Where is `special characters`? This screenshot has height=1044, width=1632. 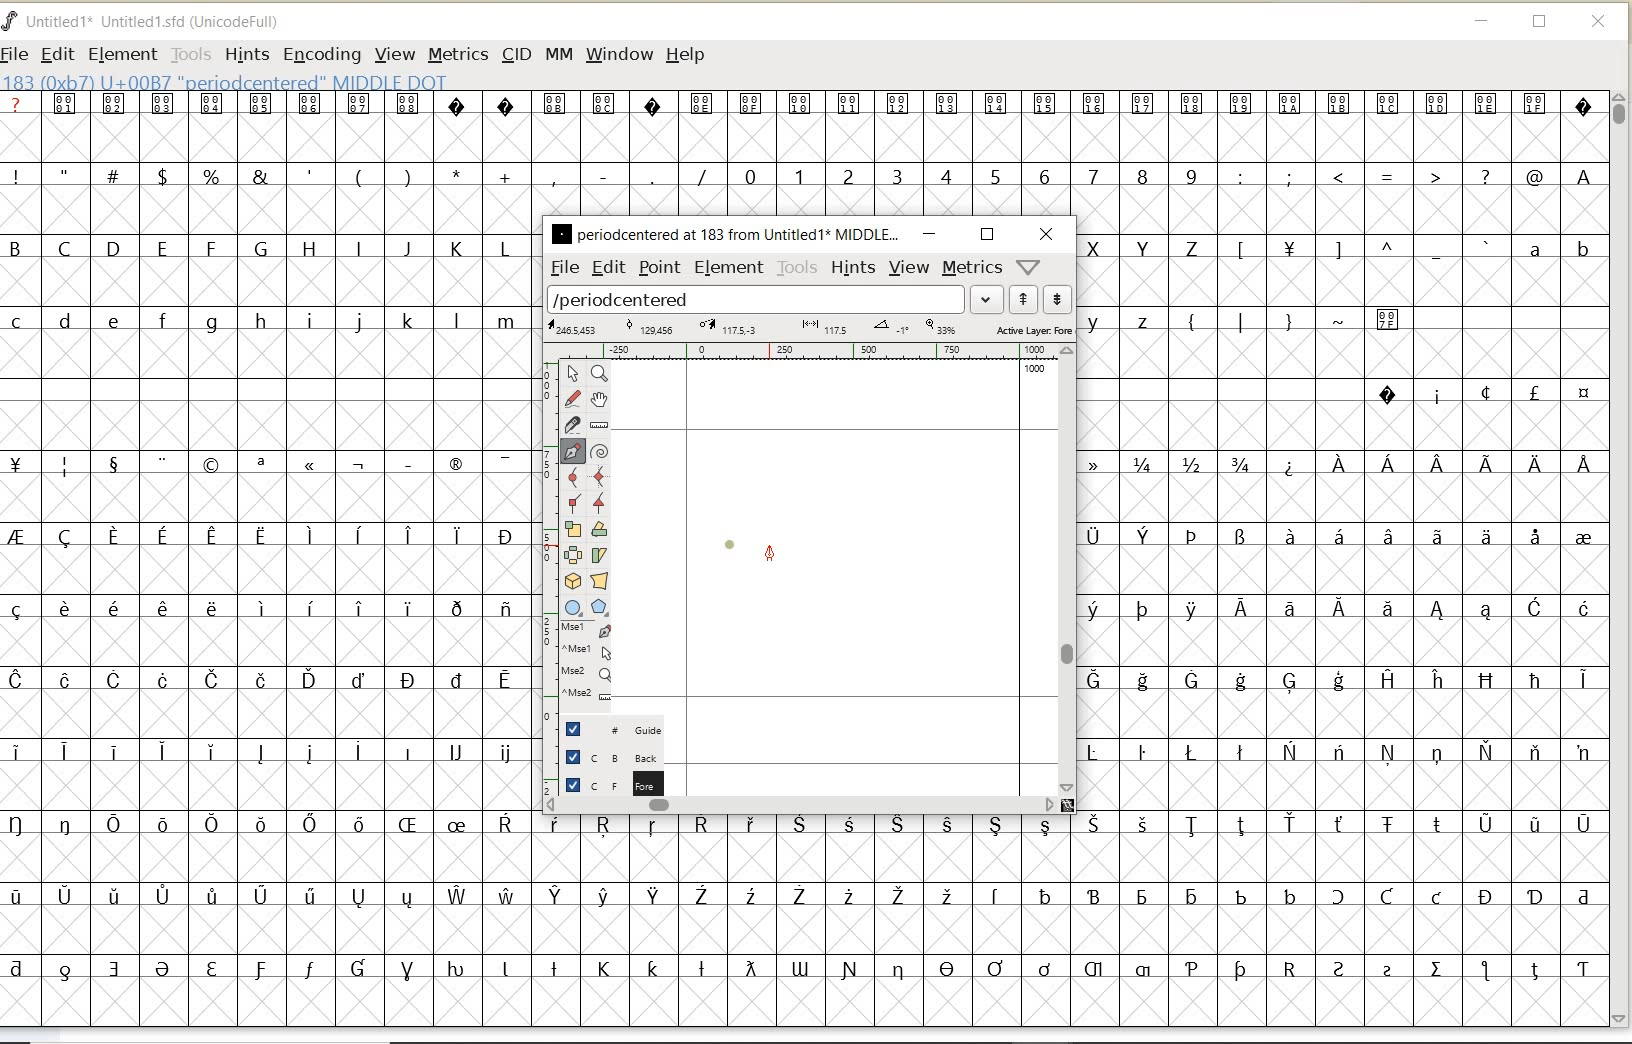
special characters is located at coordinates (1318, 328).